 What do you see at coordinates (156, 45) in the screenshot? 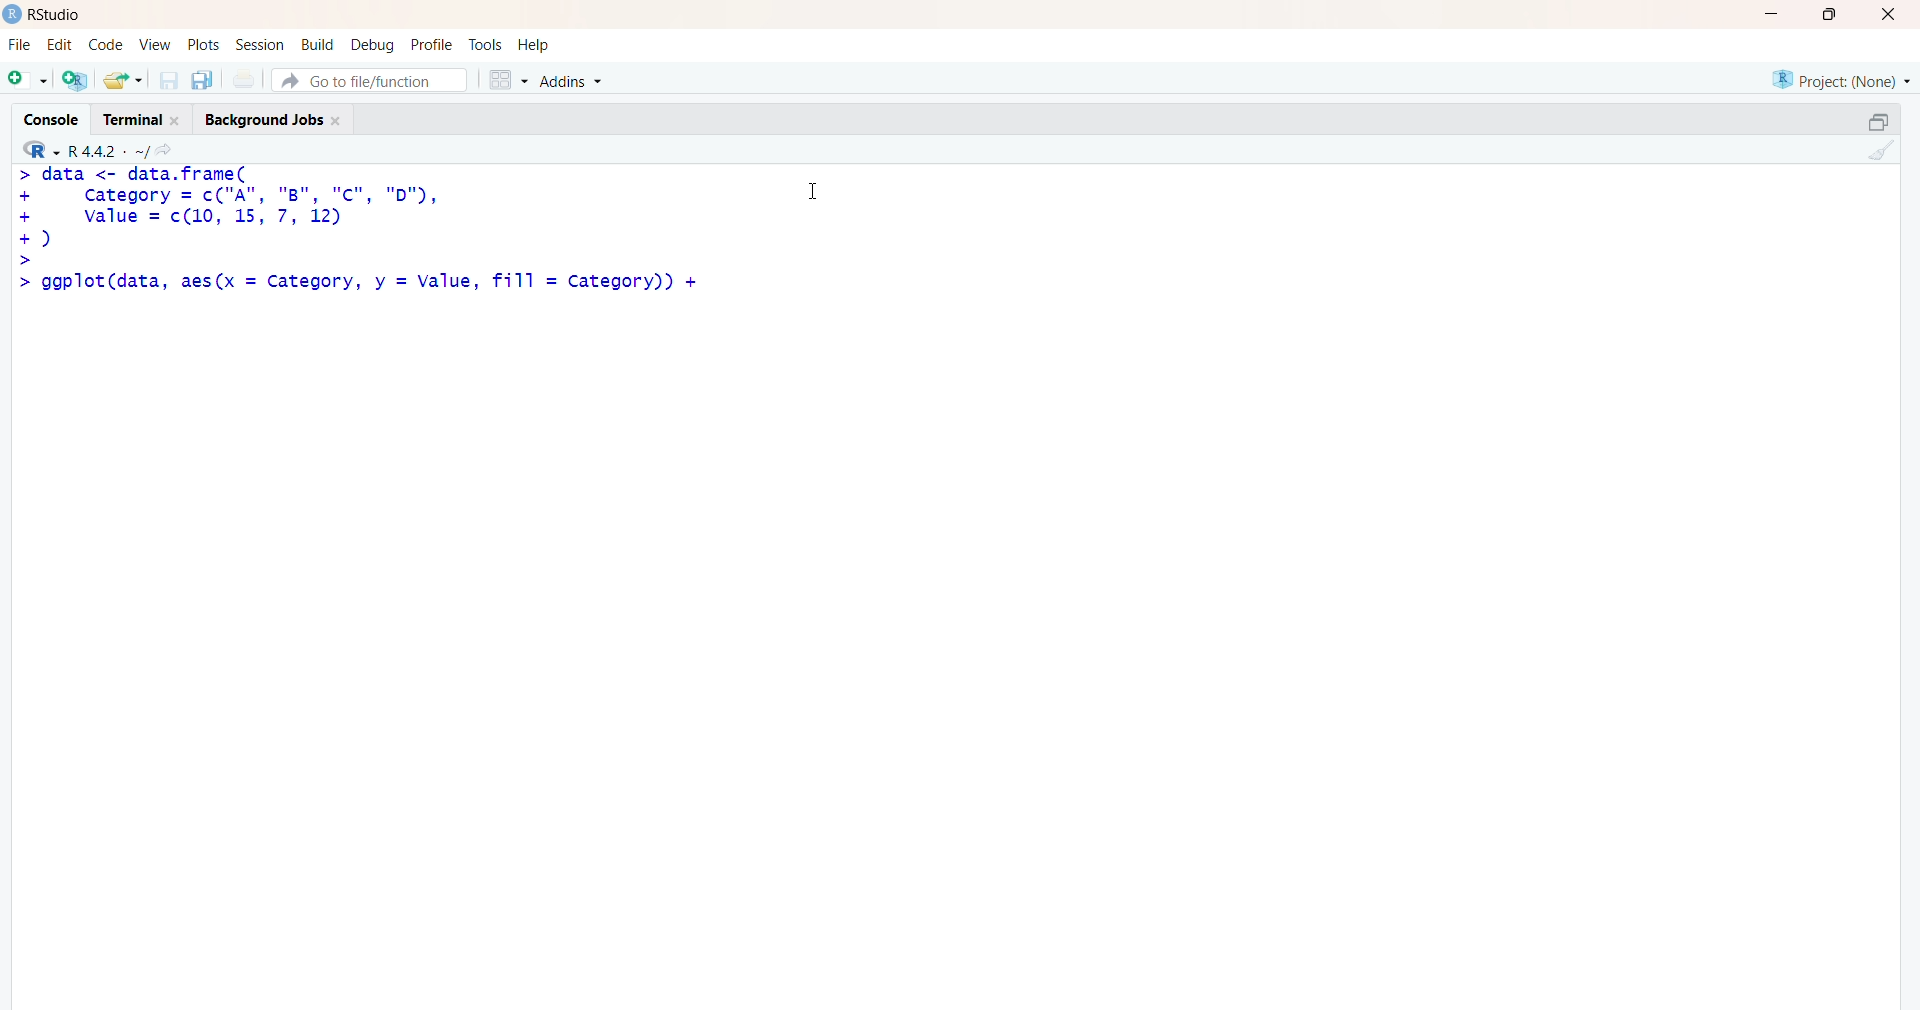
I see `View` at bounding box center [156, 45].